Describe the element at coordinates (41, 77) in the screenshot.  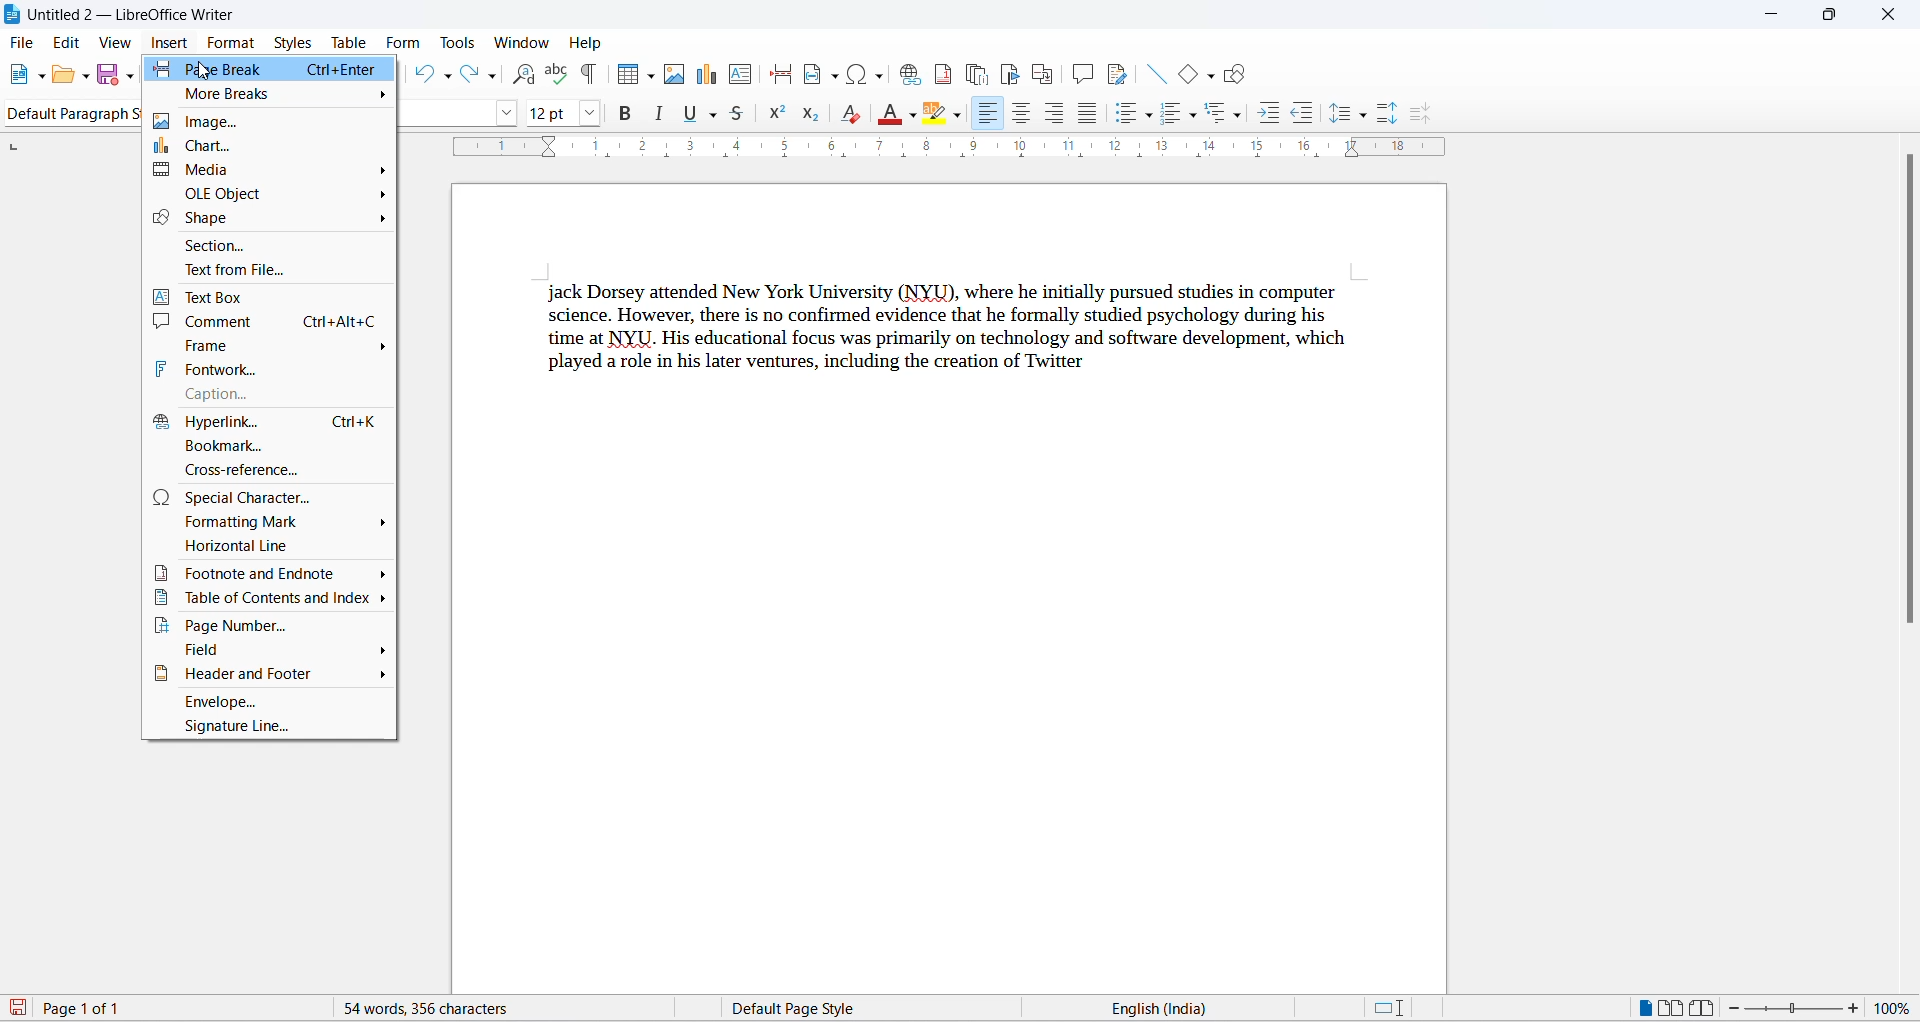
I see `new file options` at that location.